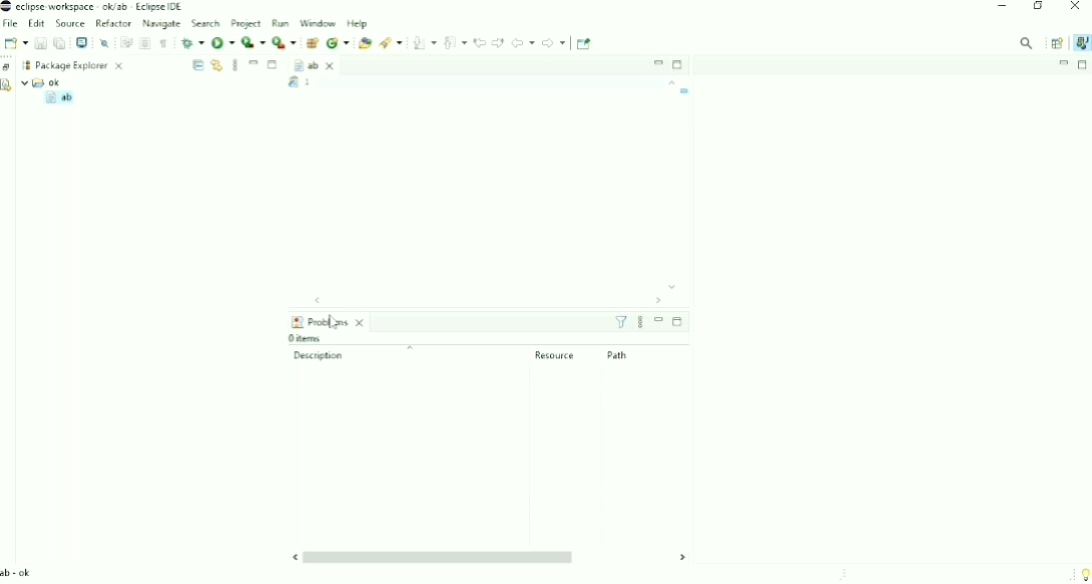 The width and height of the screenshot is (1092, 584). What do you see at coordinates (335, 326) in the screenshot?
I see `Cursor` at bounding box center [335, 326].